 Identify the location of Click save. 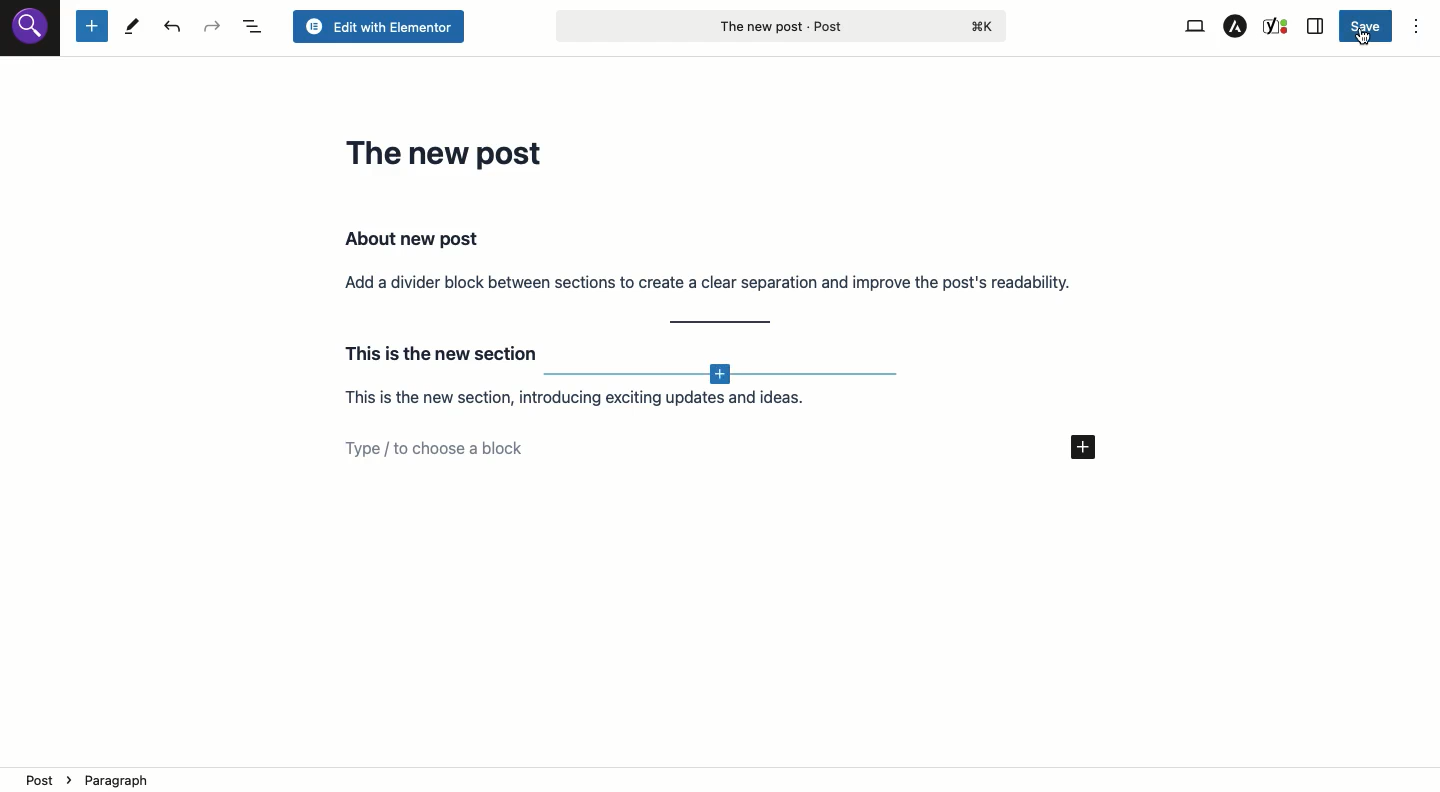
(1368, 28).